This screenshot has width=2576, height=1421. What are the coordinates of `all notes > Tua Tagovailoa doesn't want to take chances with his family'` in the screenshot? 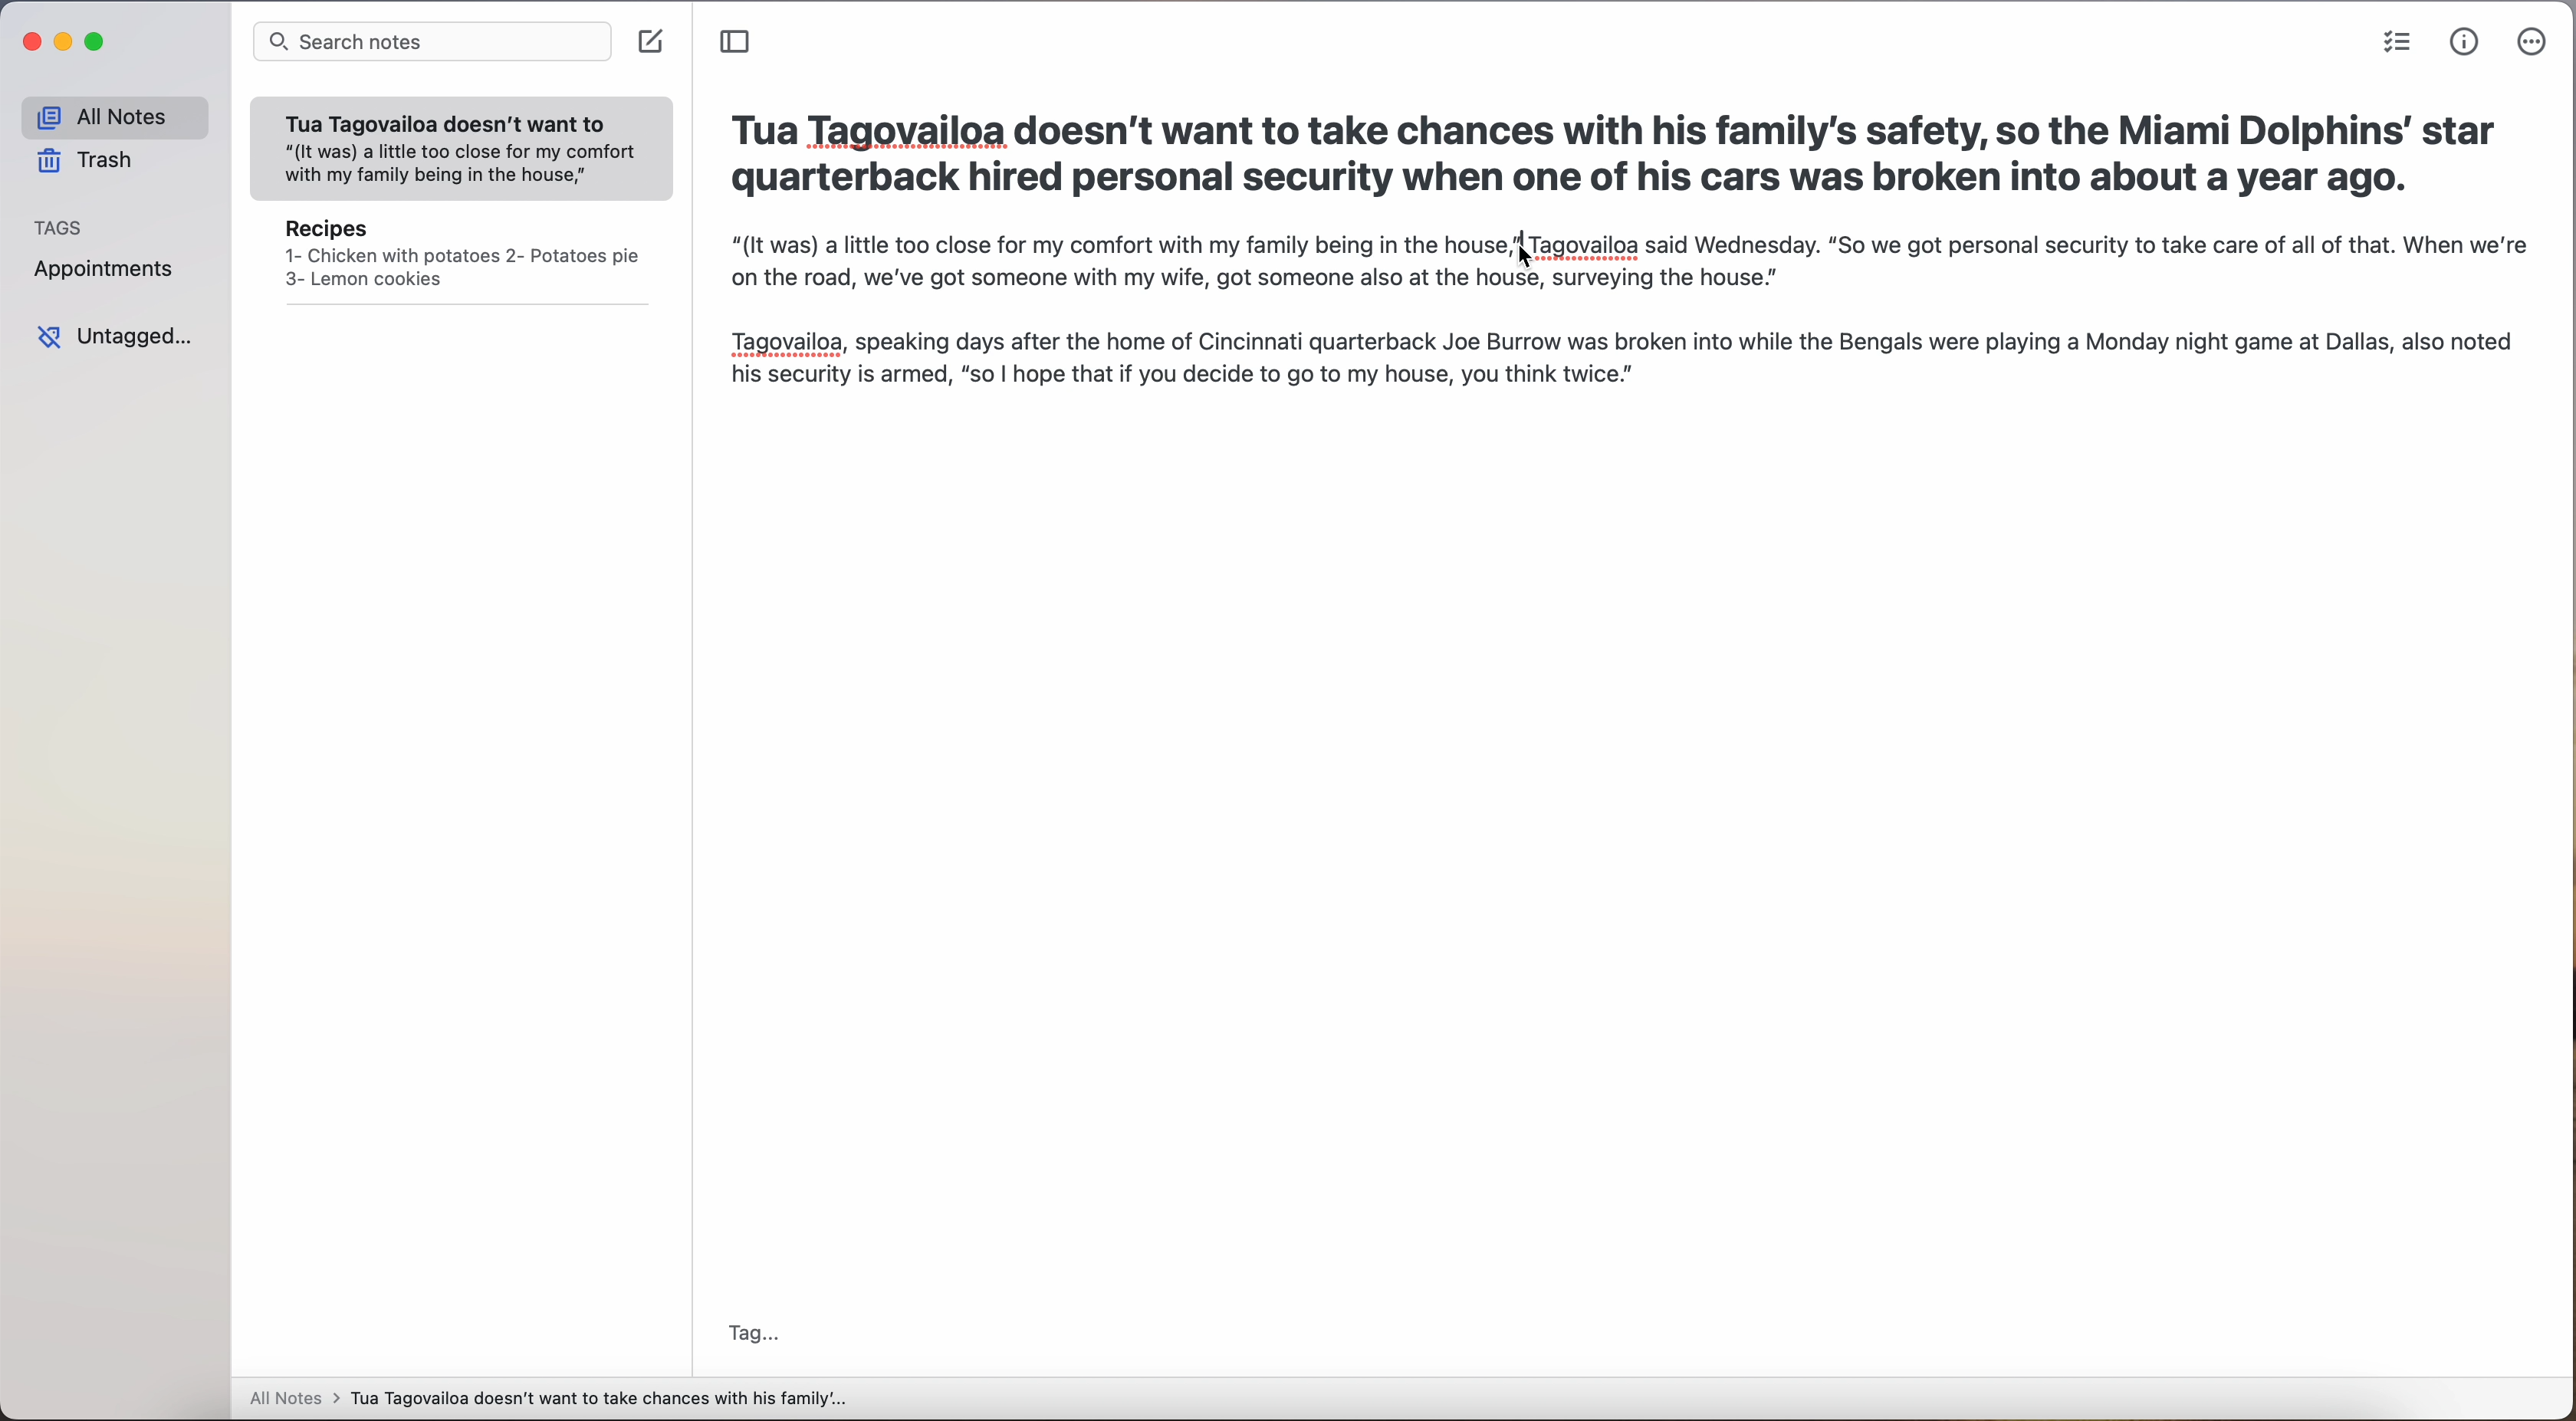 It's located at (549, 1401).